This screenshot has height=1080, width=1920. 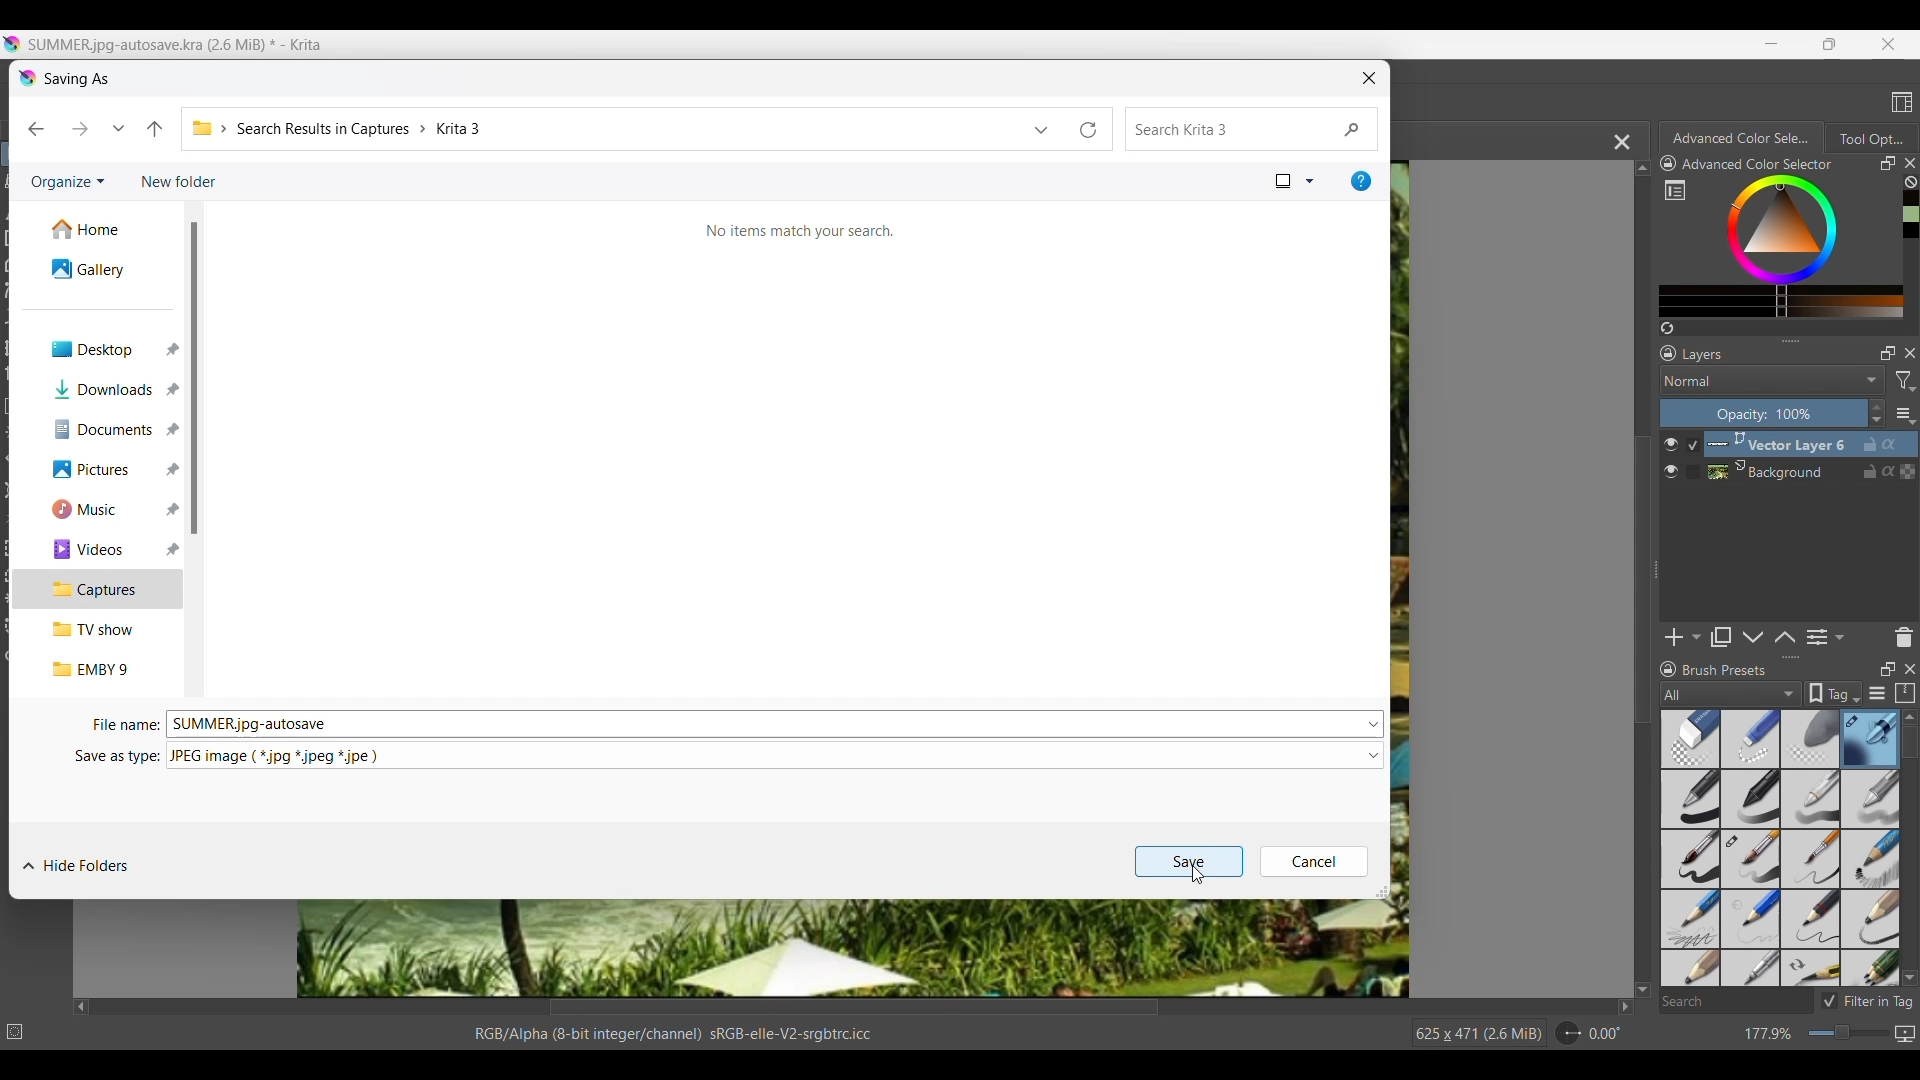 I want to click on Save as type:, so click(x=115, y=758).